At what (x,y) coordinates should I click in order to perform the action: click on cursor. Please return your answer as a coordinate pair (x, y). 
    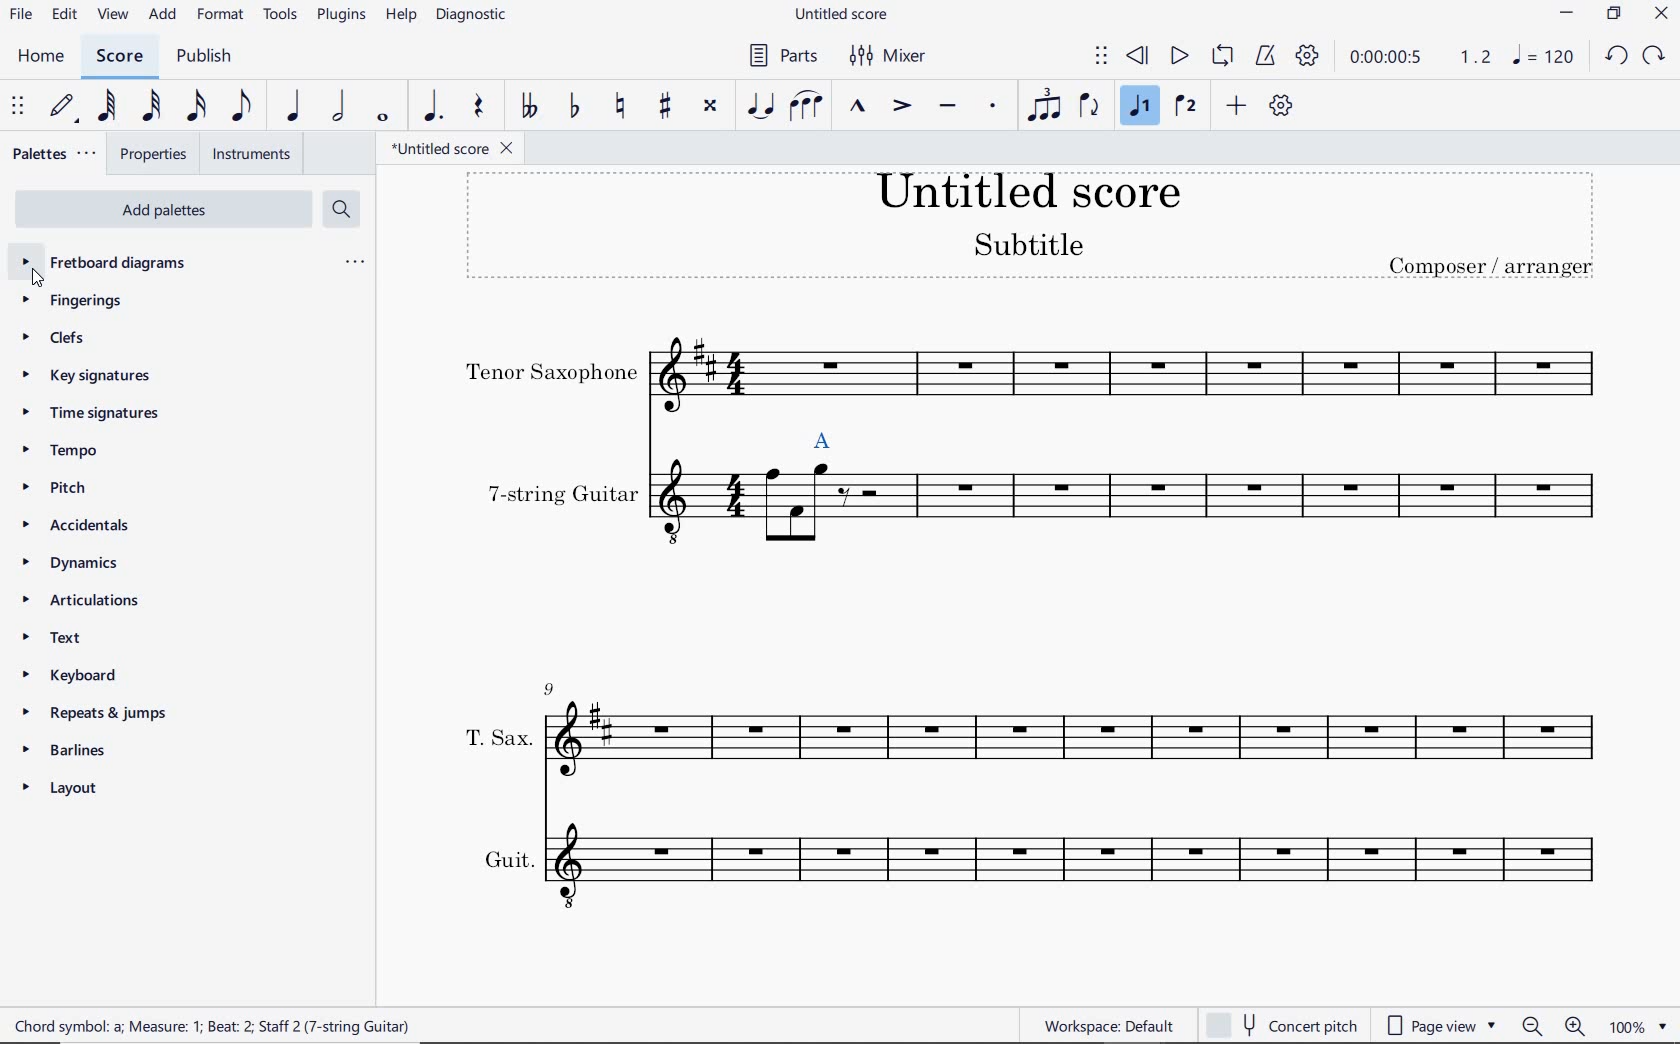
    Looking at the image, I should click on (33, 277).